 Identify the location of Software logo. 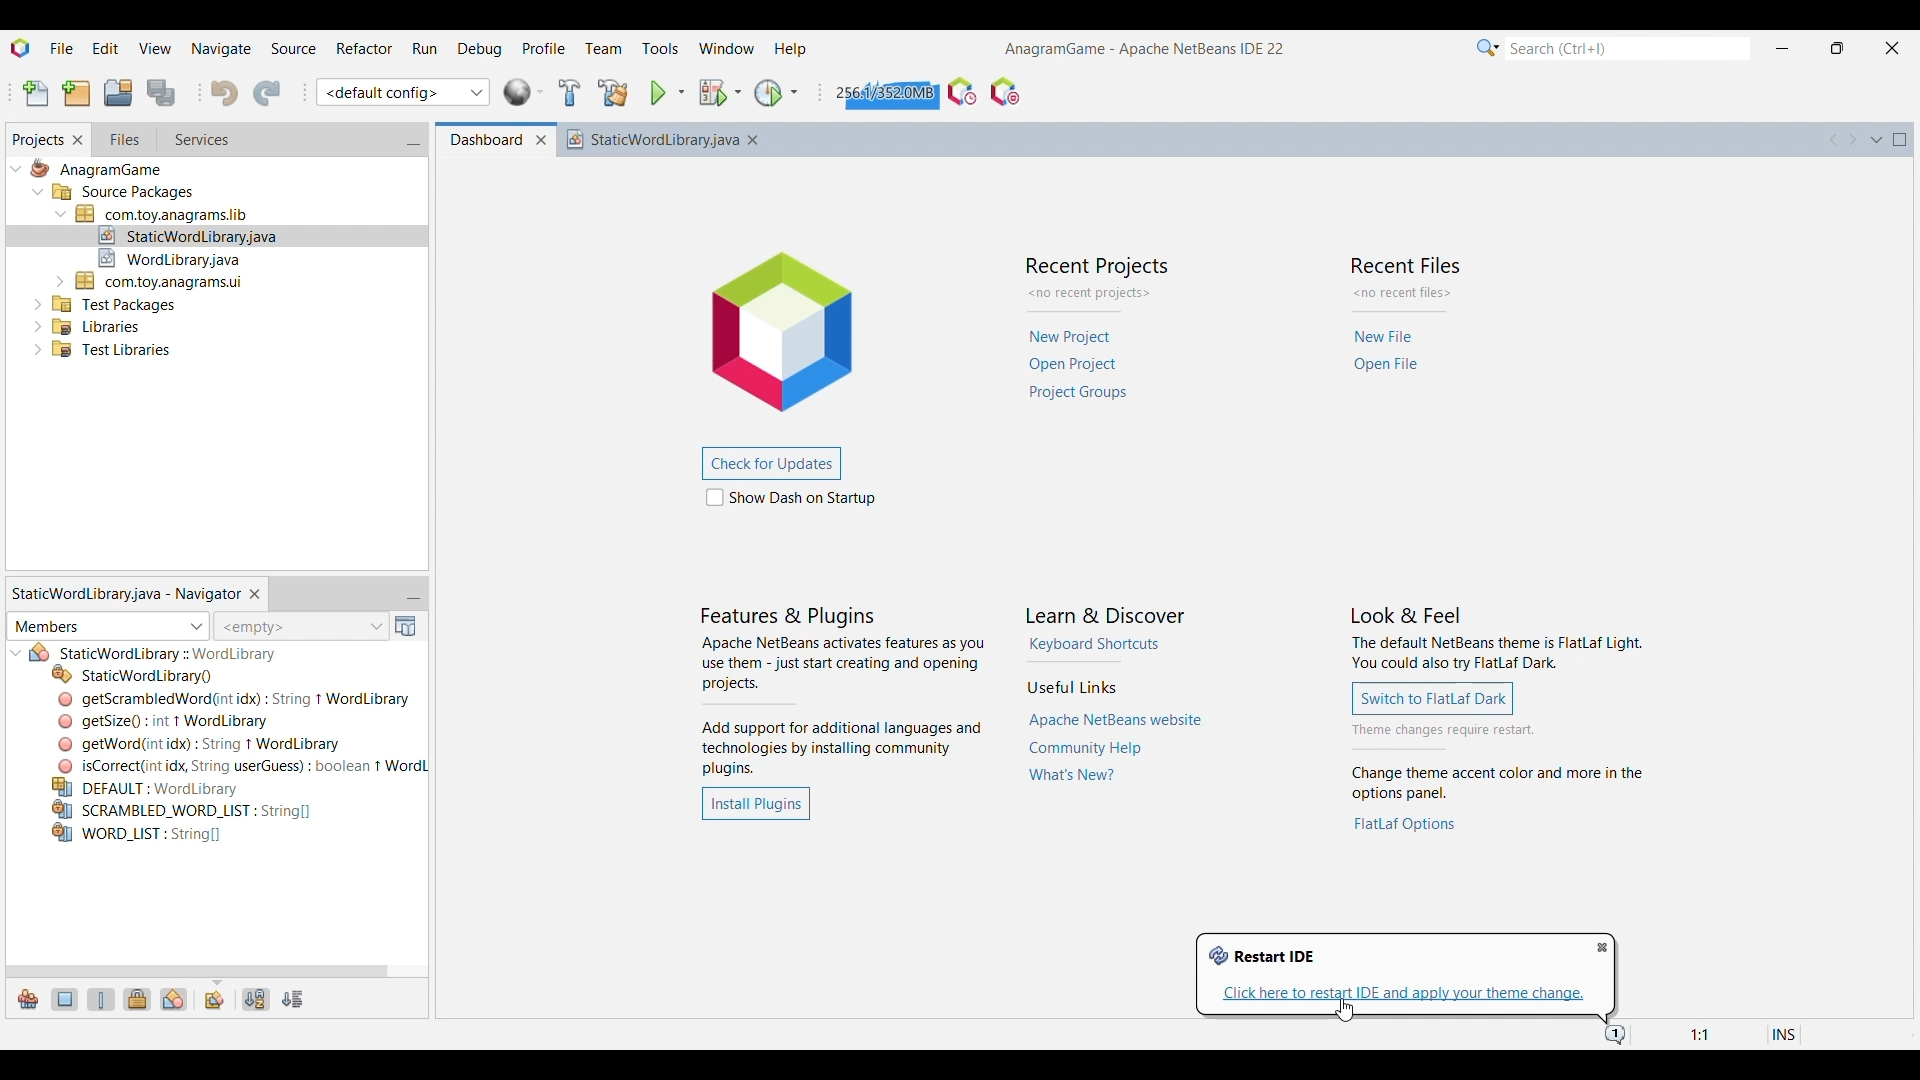
(21, 48).